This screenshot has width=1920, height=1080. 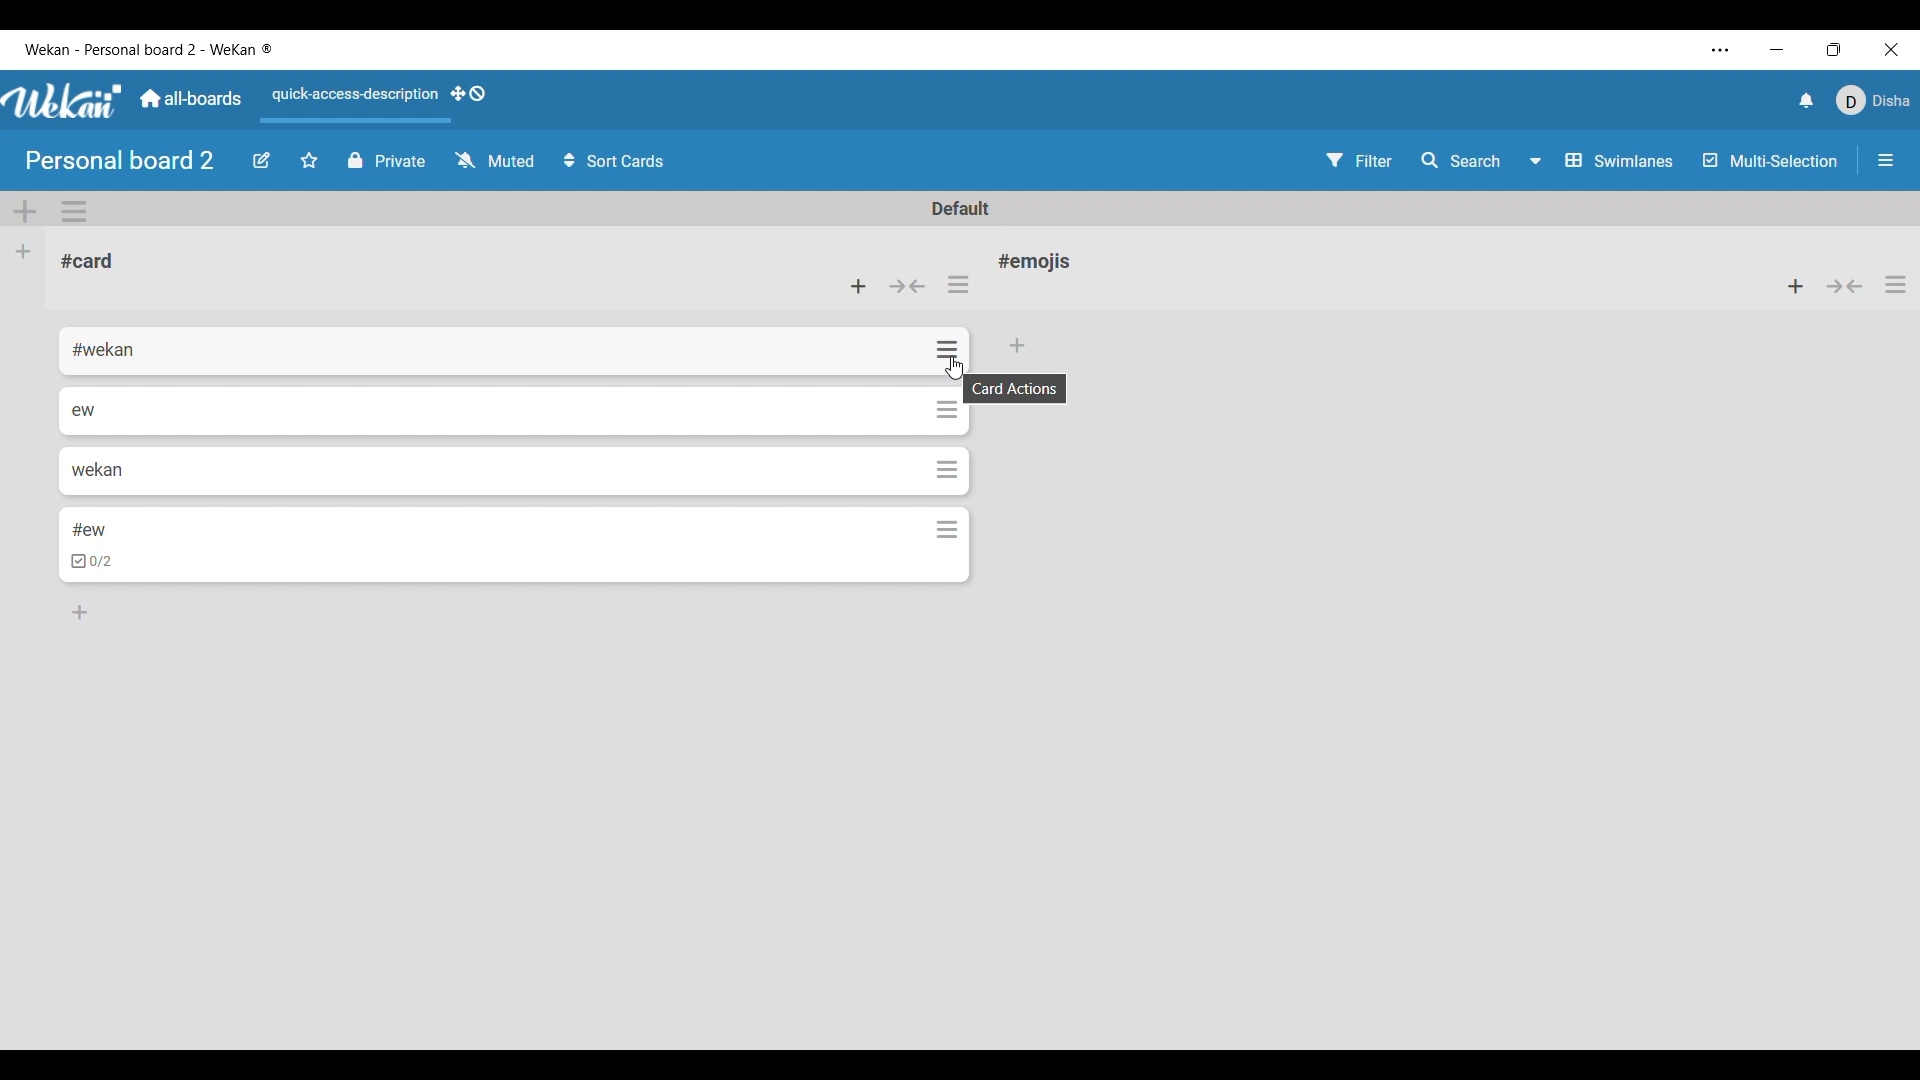 I want to click on Software logo, so click(x=63, y=101).